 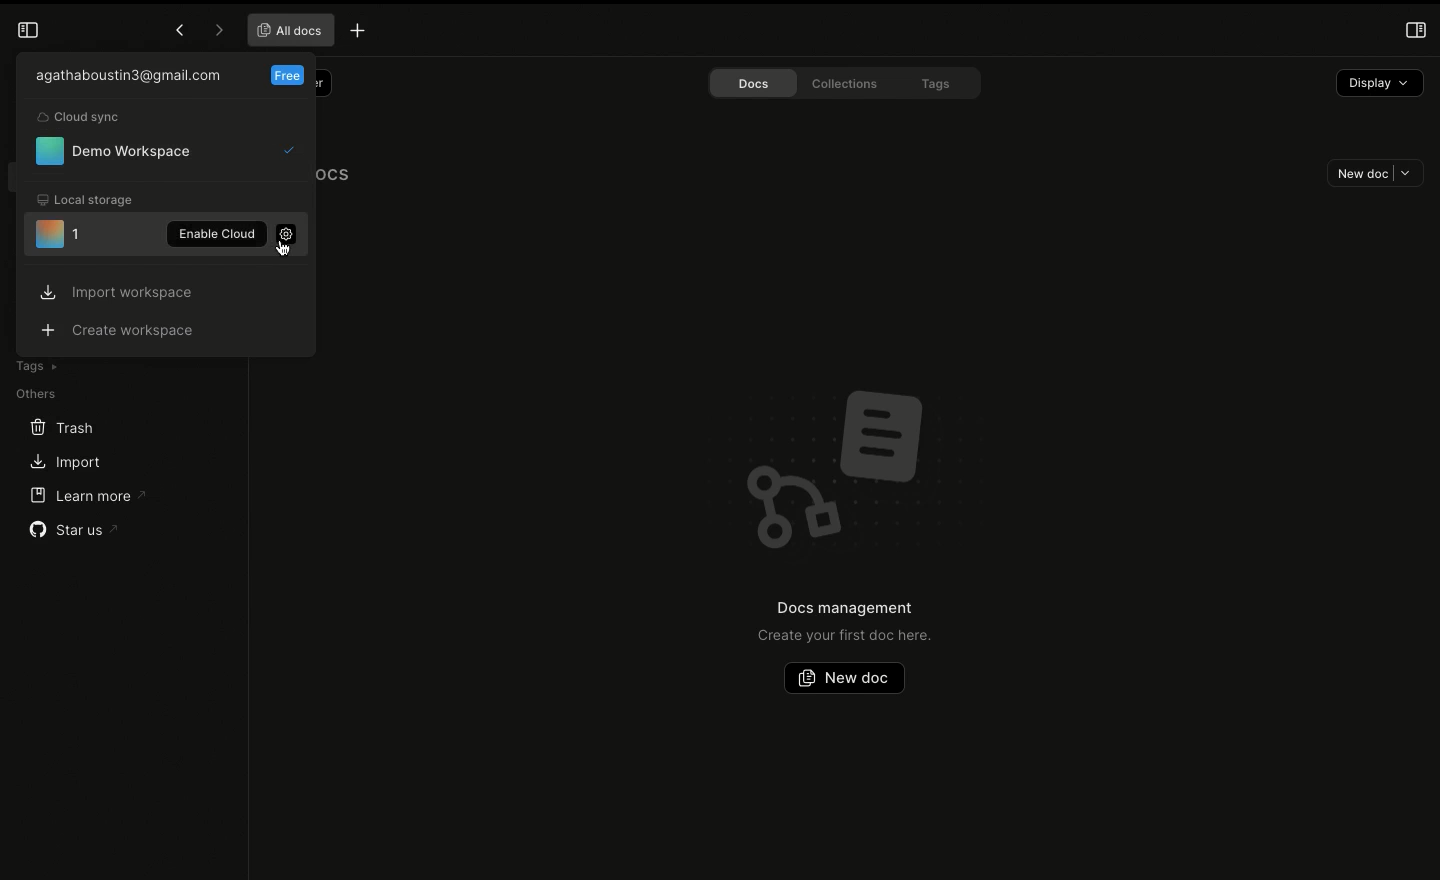 What do you see at coordinates (86, 201) in the screenshot?
I see `Local storage` at bounding box center [86, 201].